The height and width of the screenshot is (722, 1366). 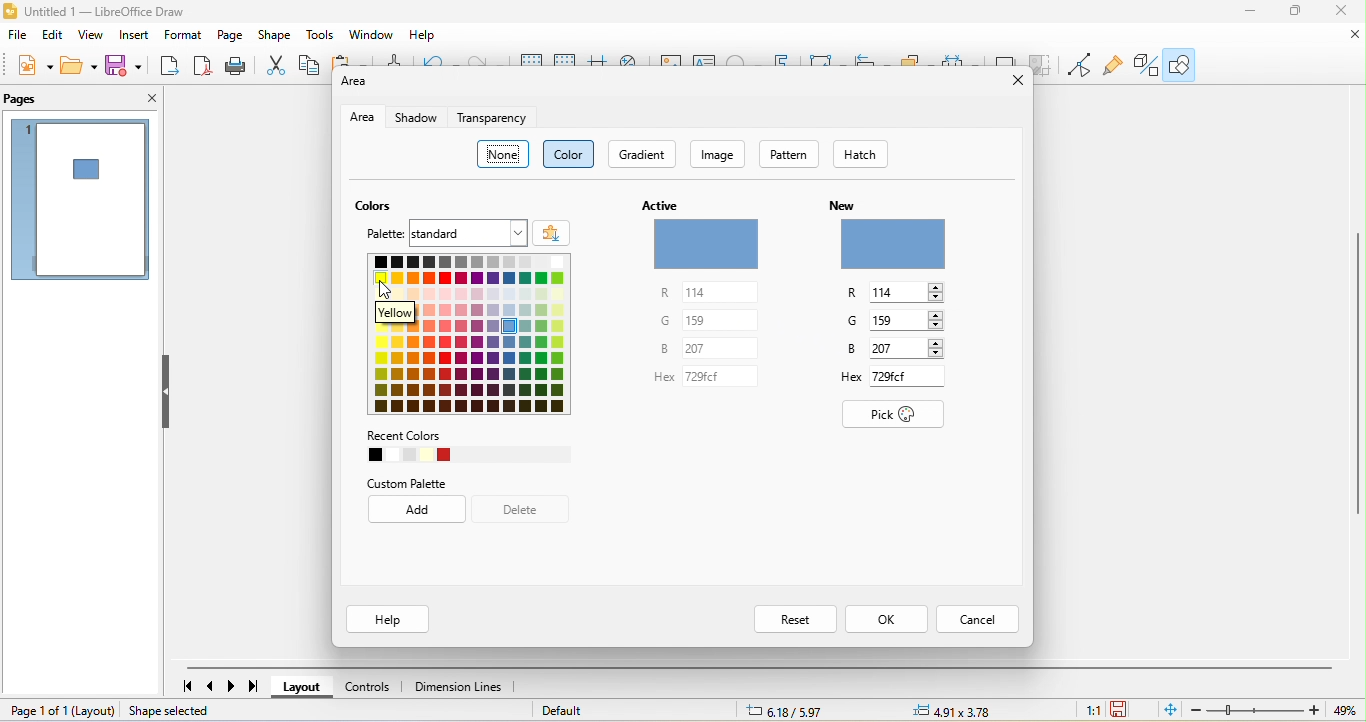 I want to click on show gluepoint function, so click(x=1114, y=65).